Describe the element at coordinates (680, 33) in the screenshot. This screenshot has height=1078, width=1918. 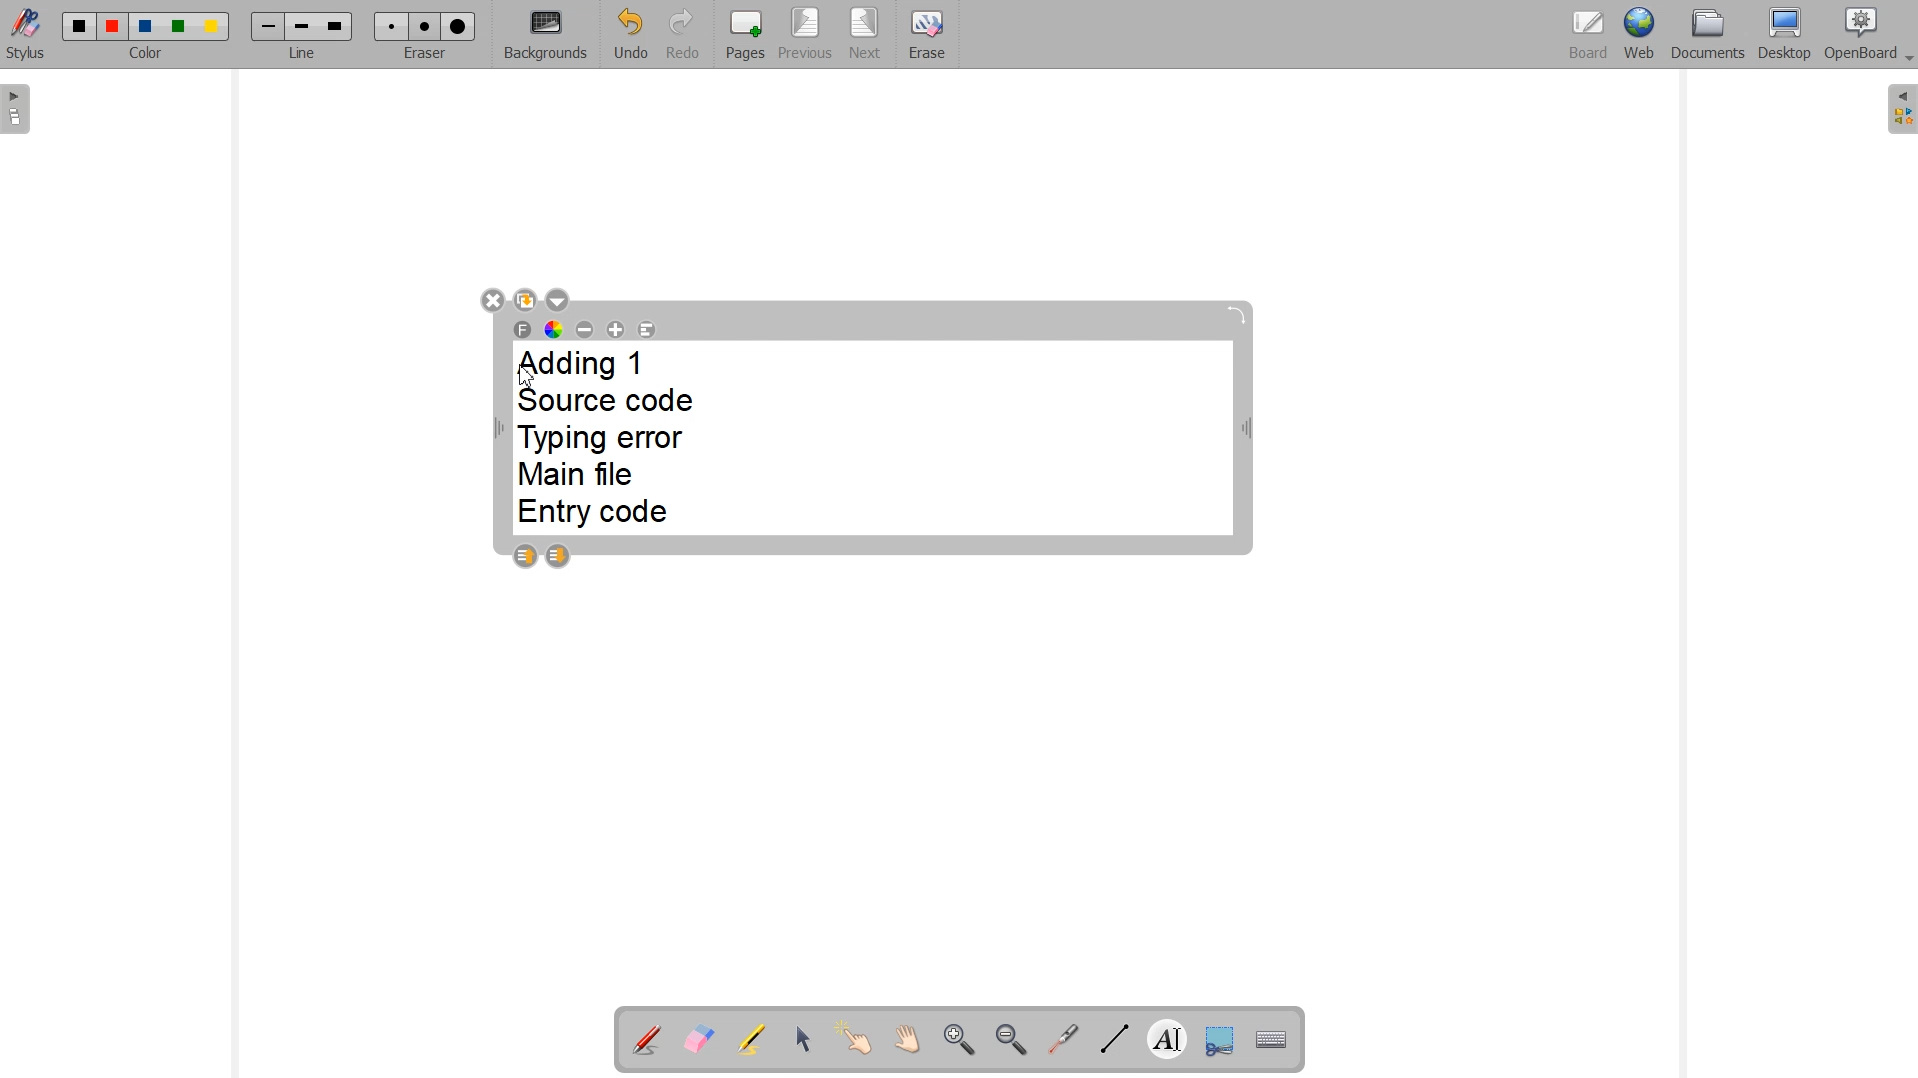
I see `Redo` at that location.